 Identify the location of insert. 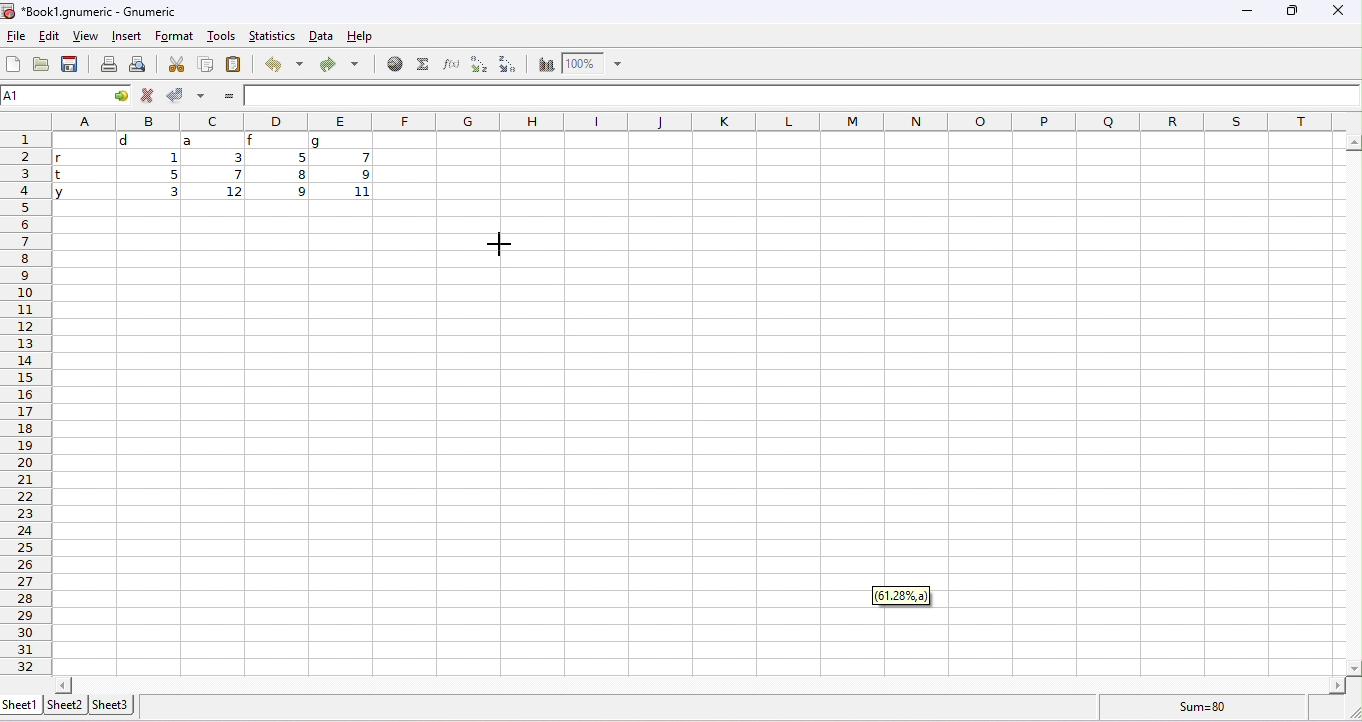
(125, 36).